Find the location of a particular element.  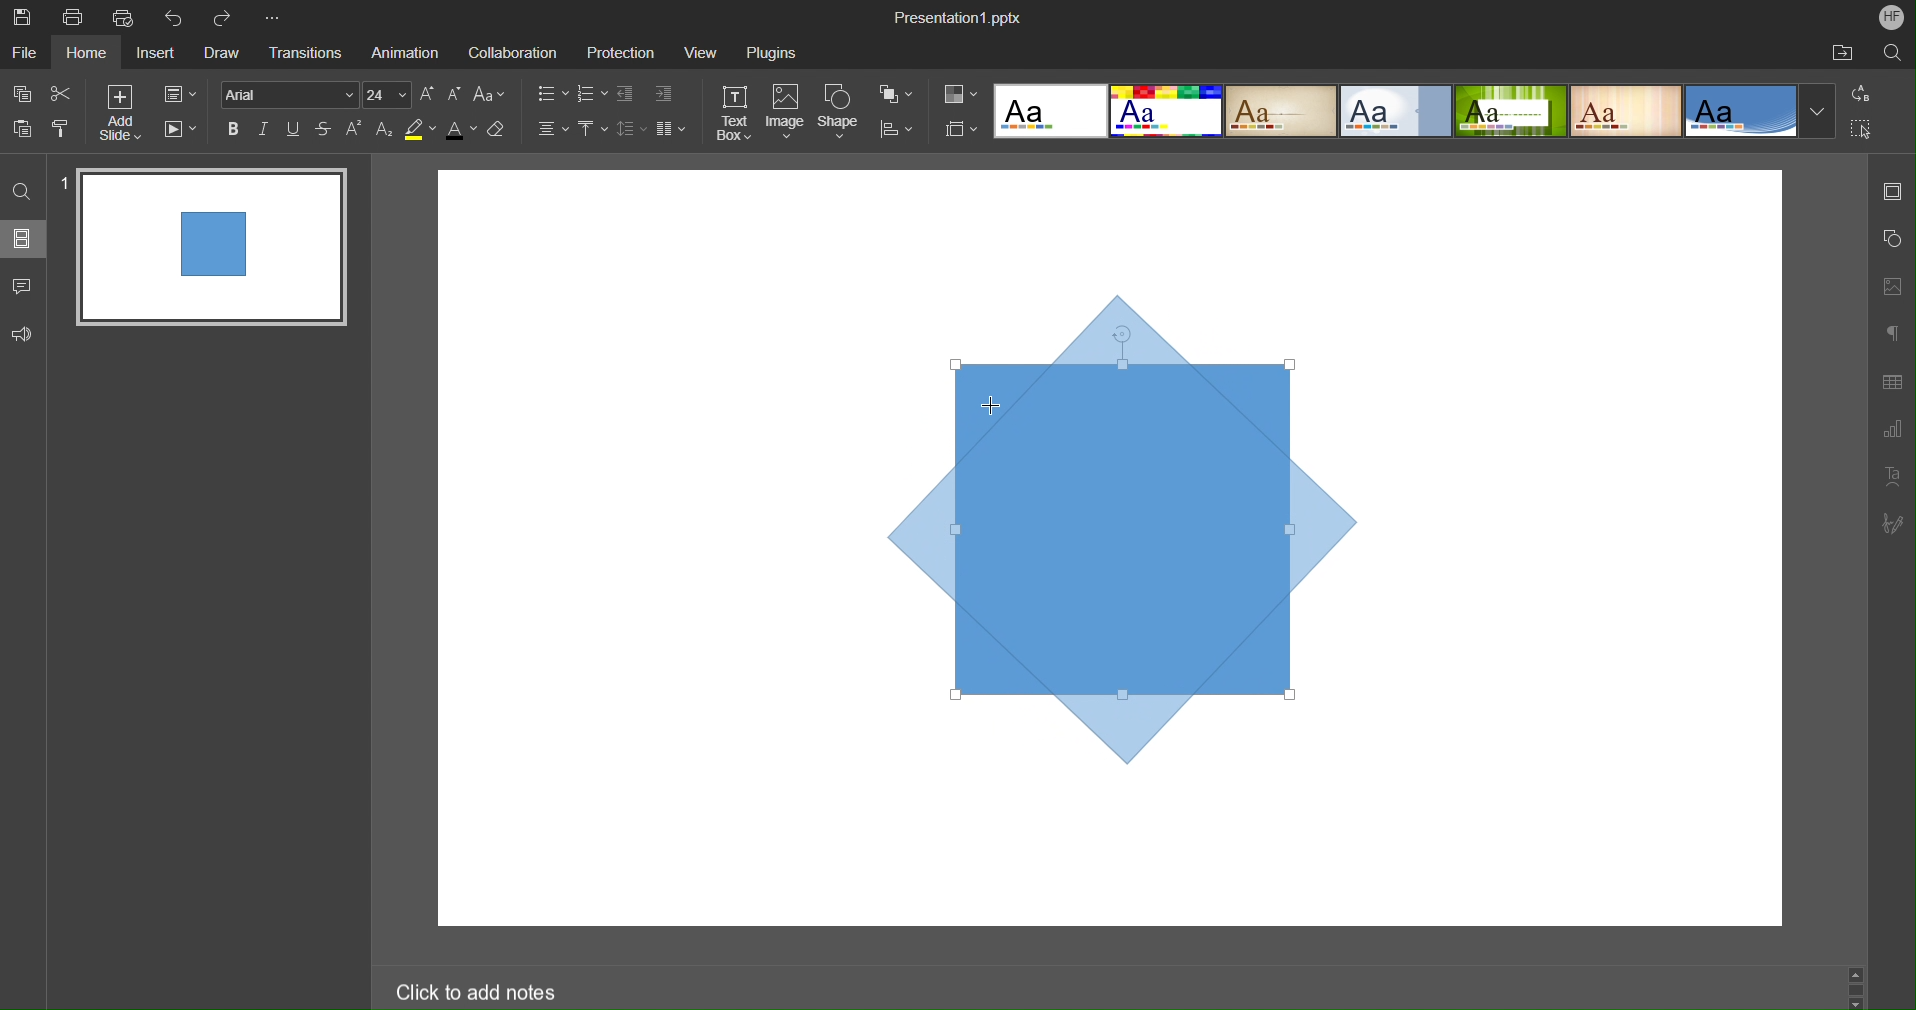

Image is located at coordinates (788, 113).